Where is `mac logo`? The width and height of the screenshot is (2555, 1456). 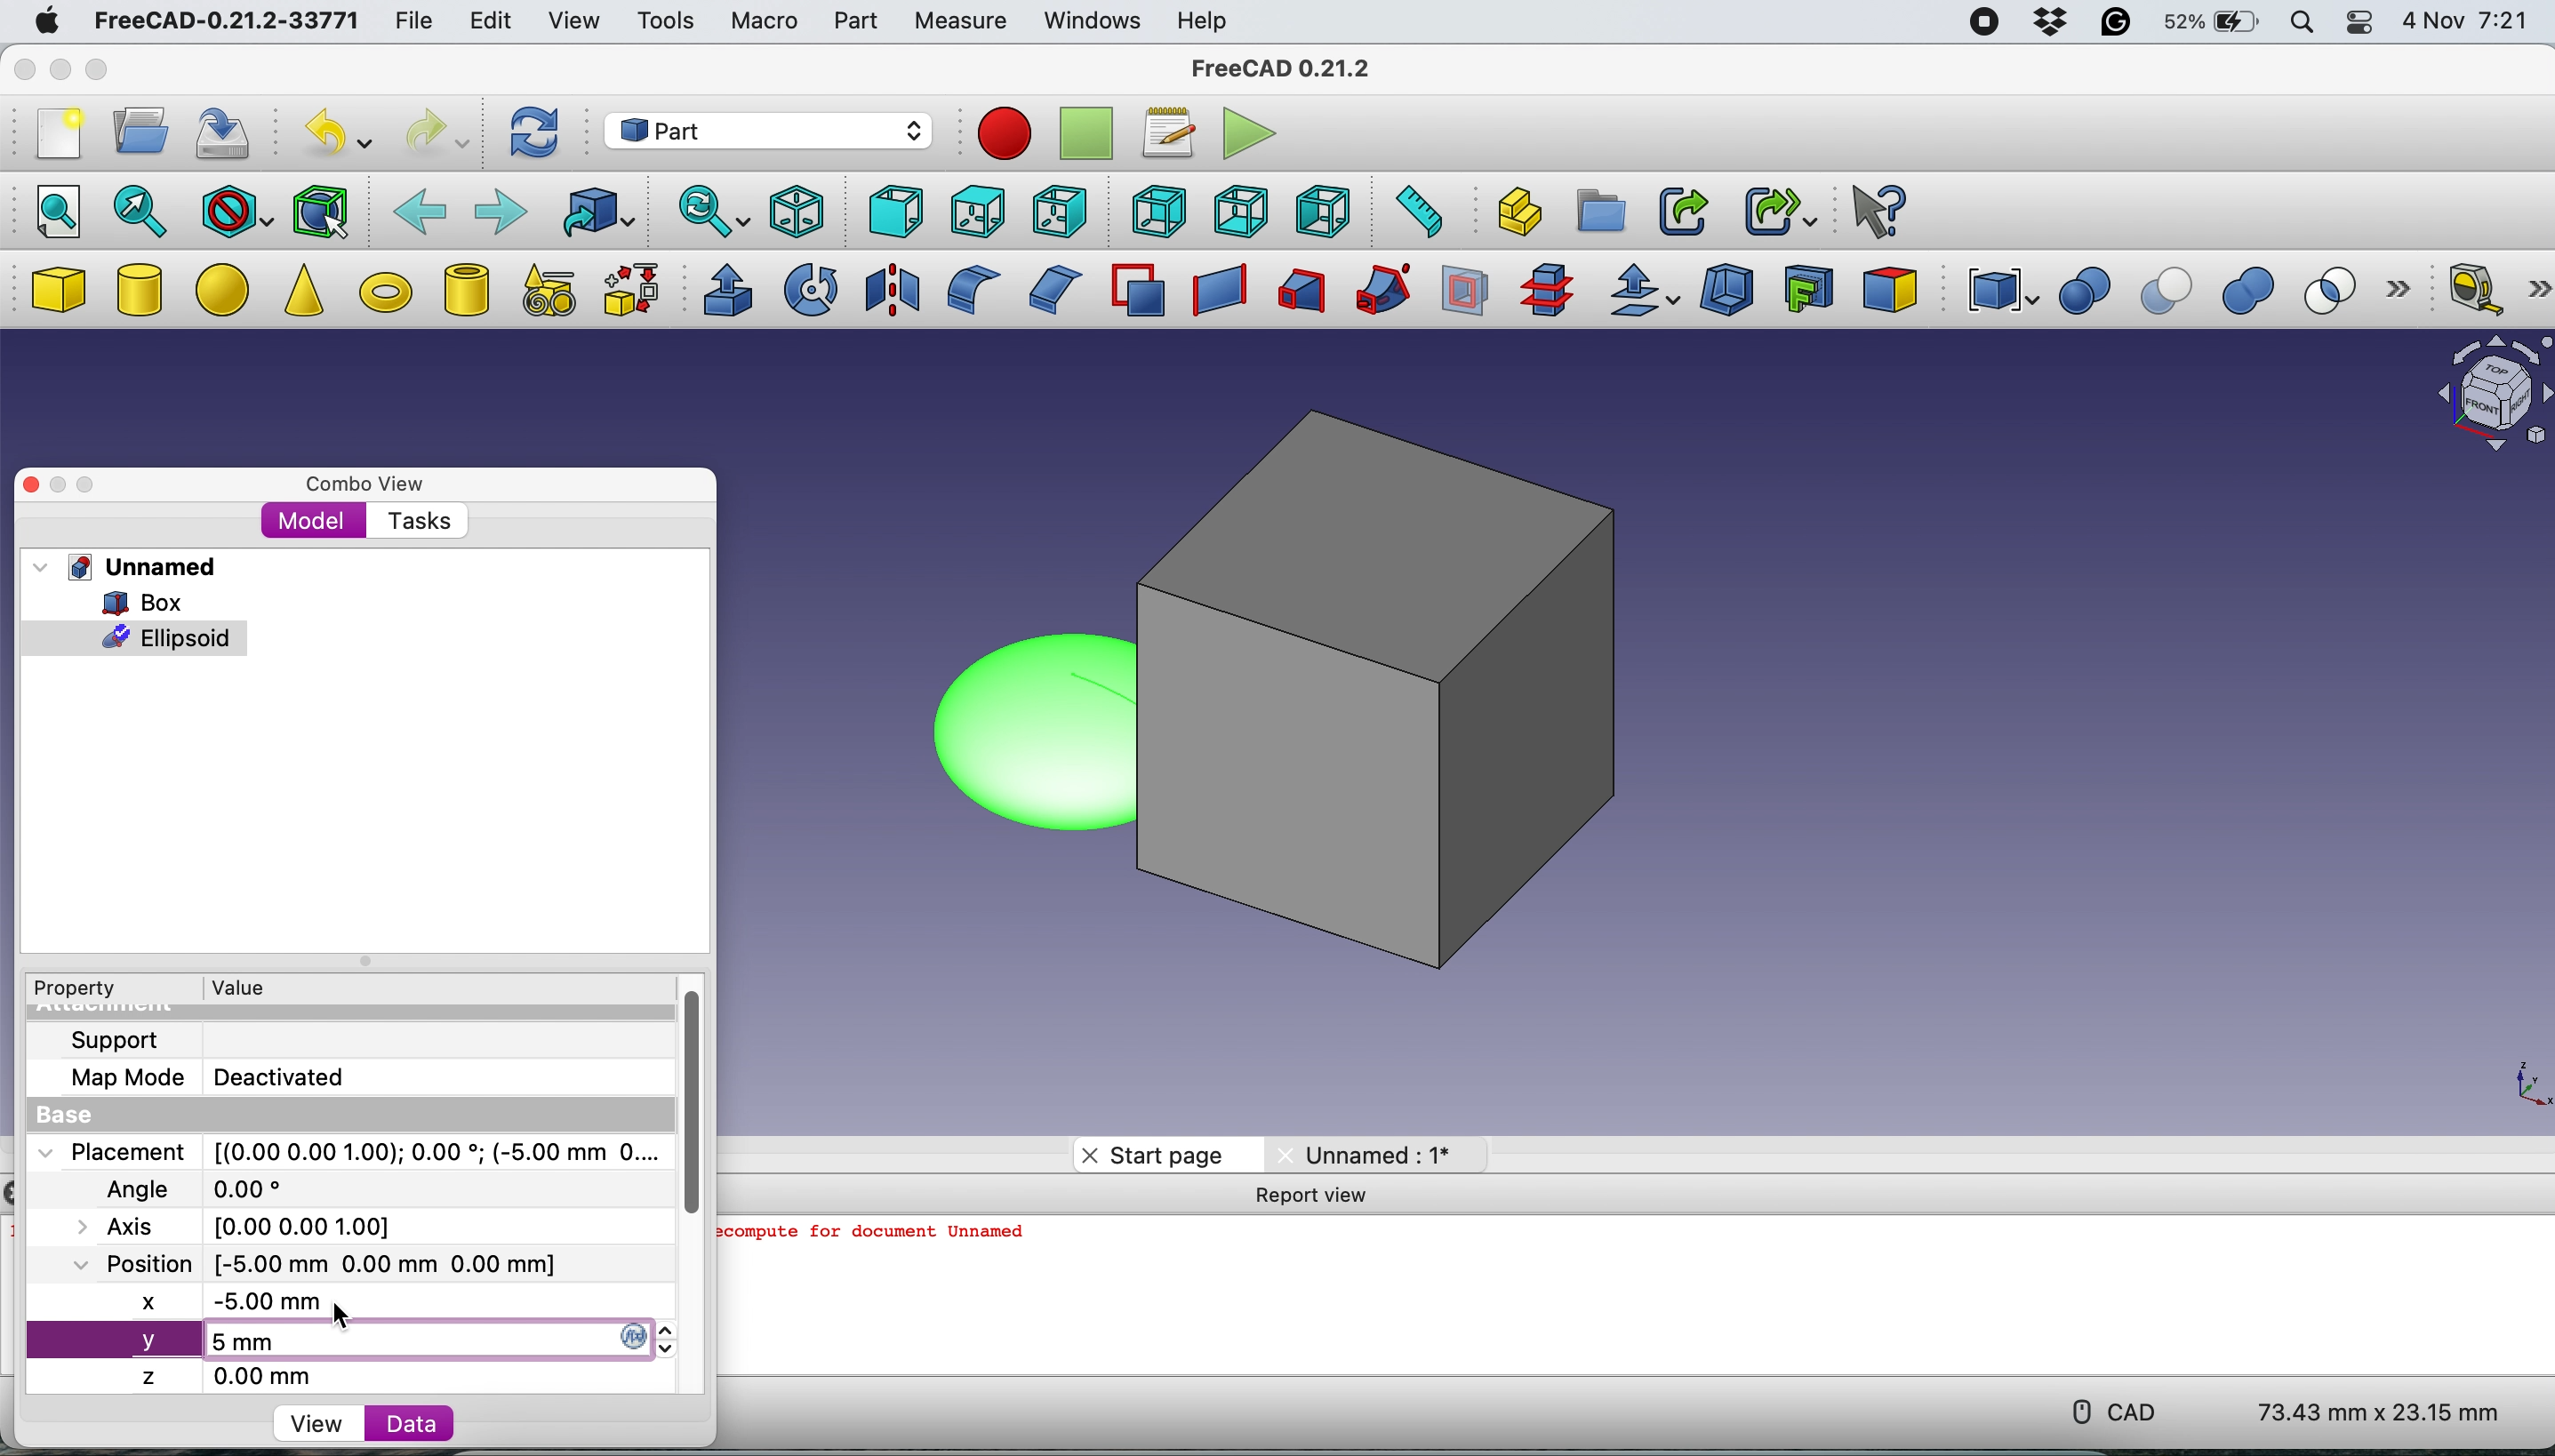
mac logo is located at coordinates (42, 23).